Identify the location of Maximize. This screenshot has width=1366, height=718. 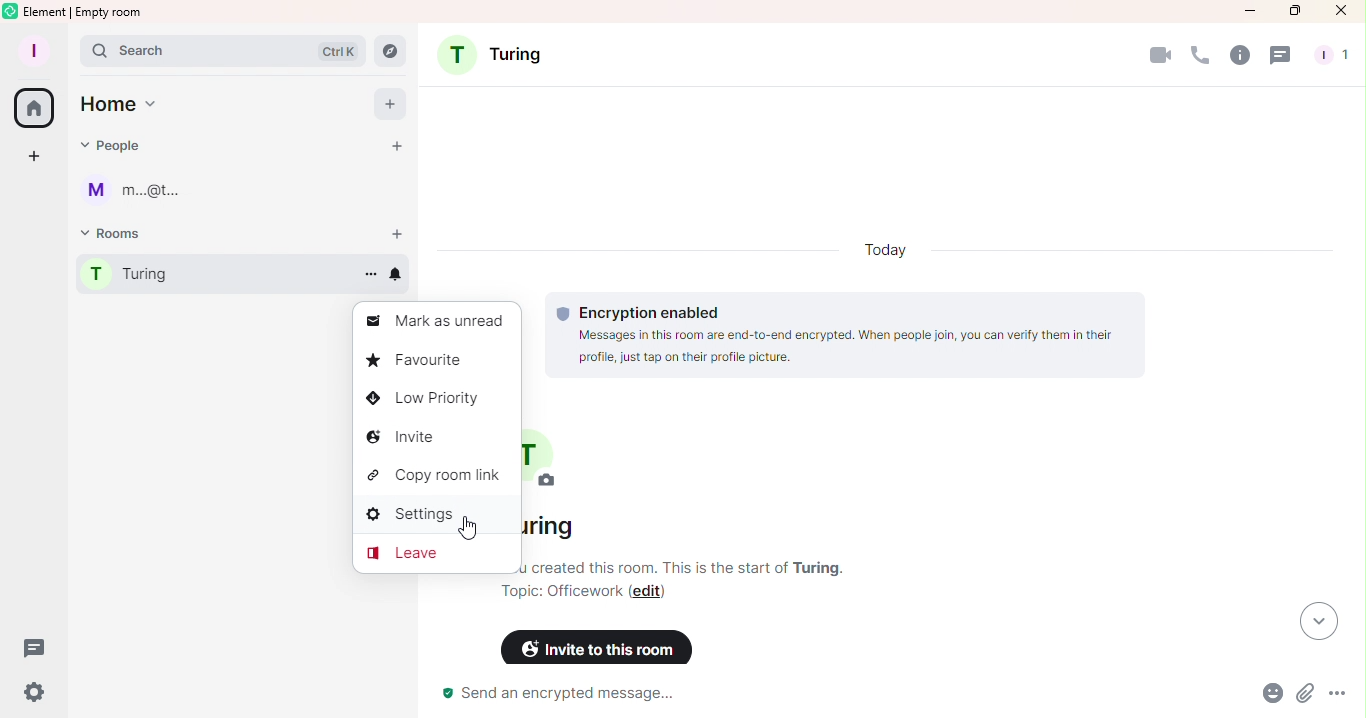
(1288, 12).